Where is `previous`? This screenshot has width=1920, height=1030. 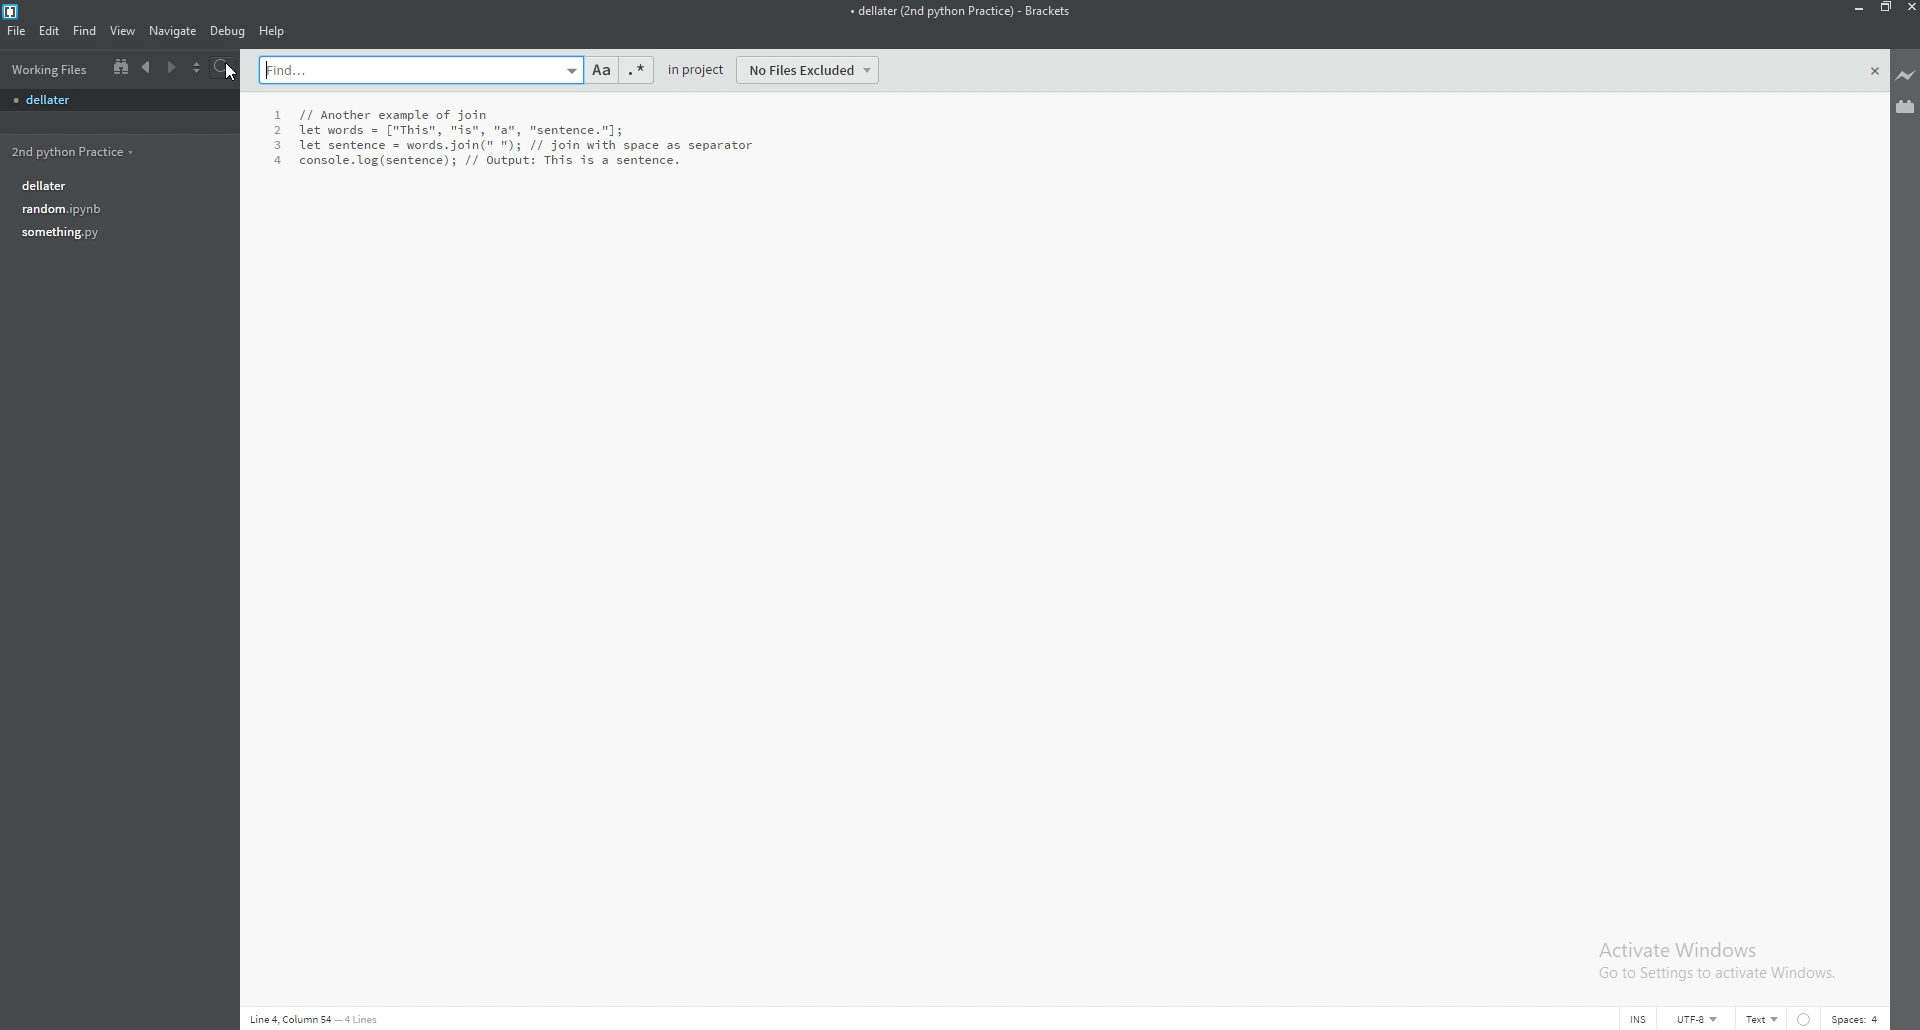 previous is located at coordinates (146, 67).